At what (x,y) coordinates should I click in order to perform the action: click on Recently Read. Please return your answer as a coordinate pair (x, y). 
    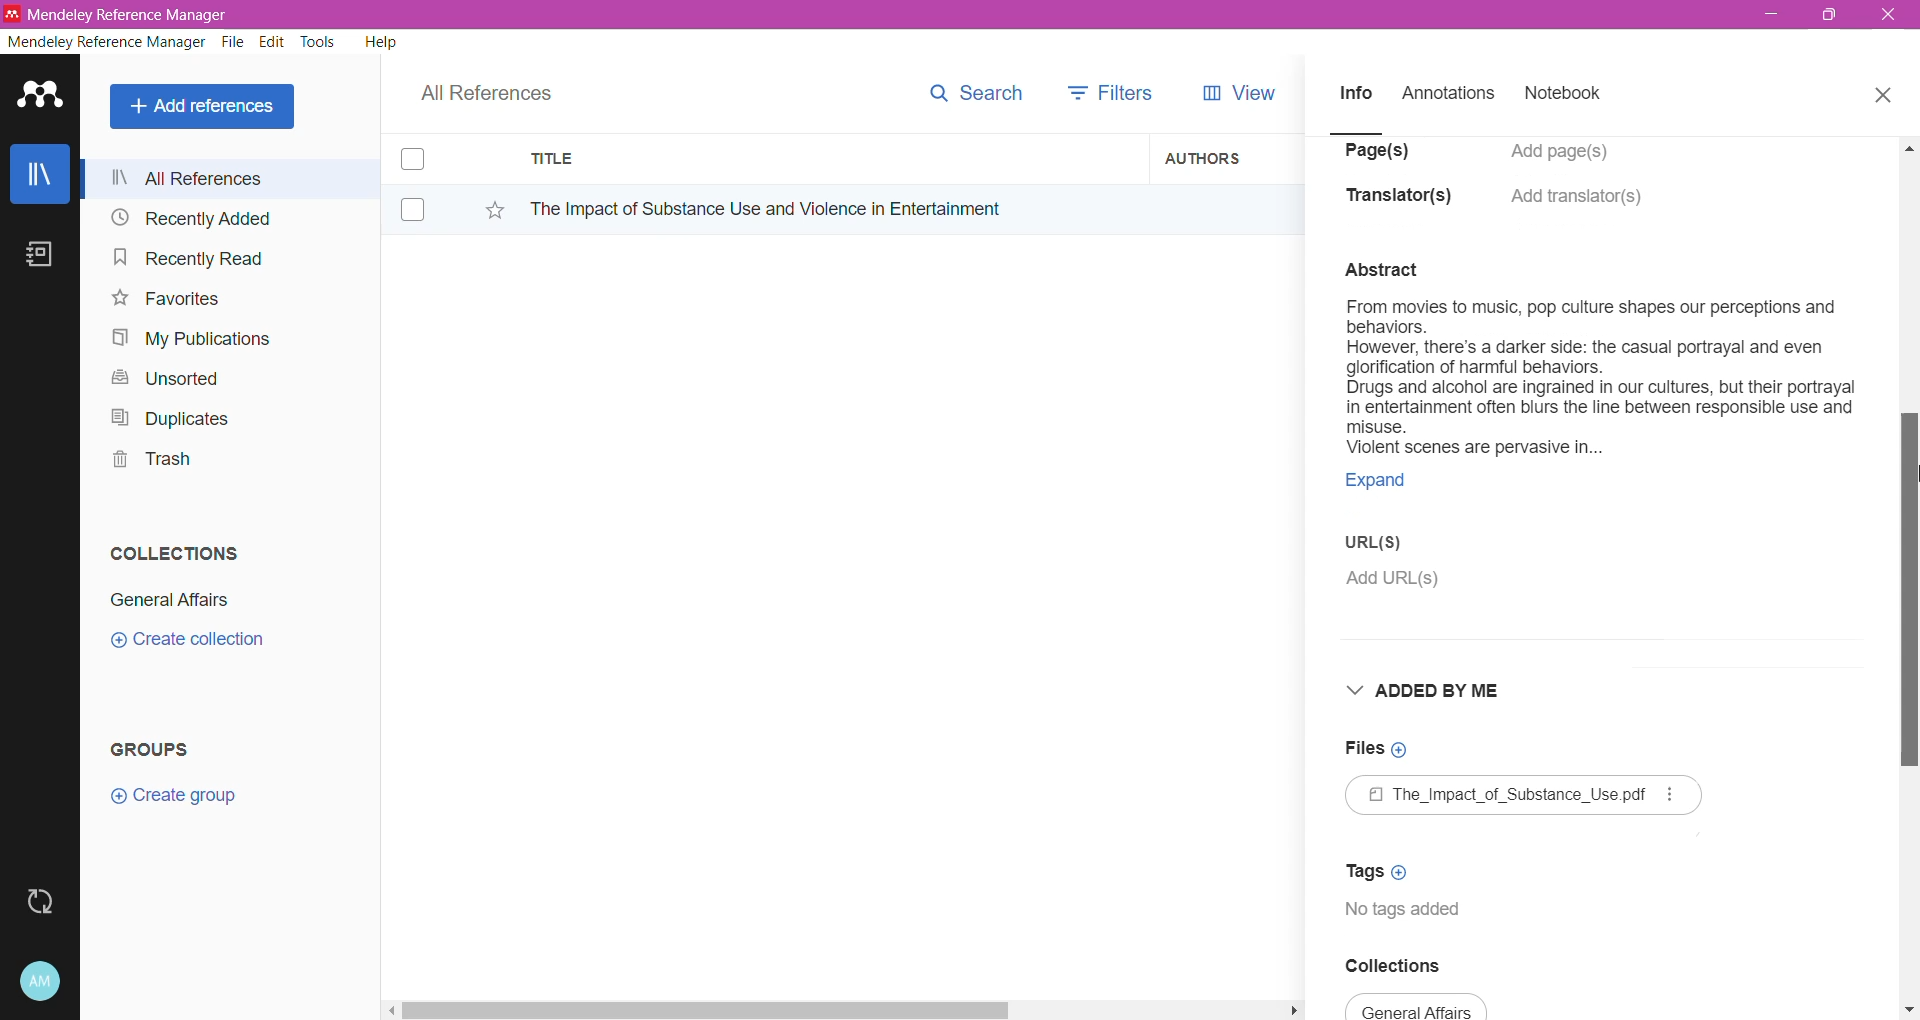
    Looking at the image, I should click on (188, 257).